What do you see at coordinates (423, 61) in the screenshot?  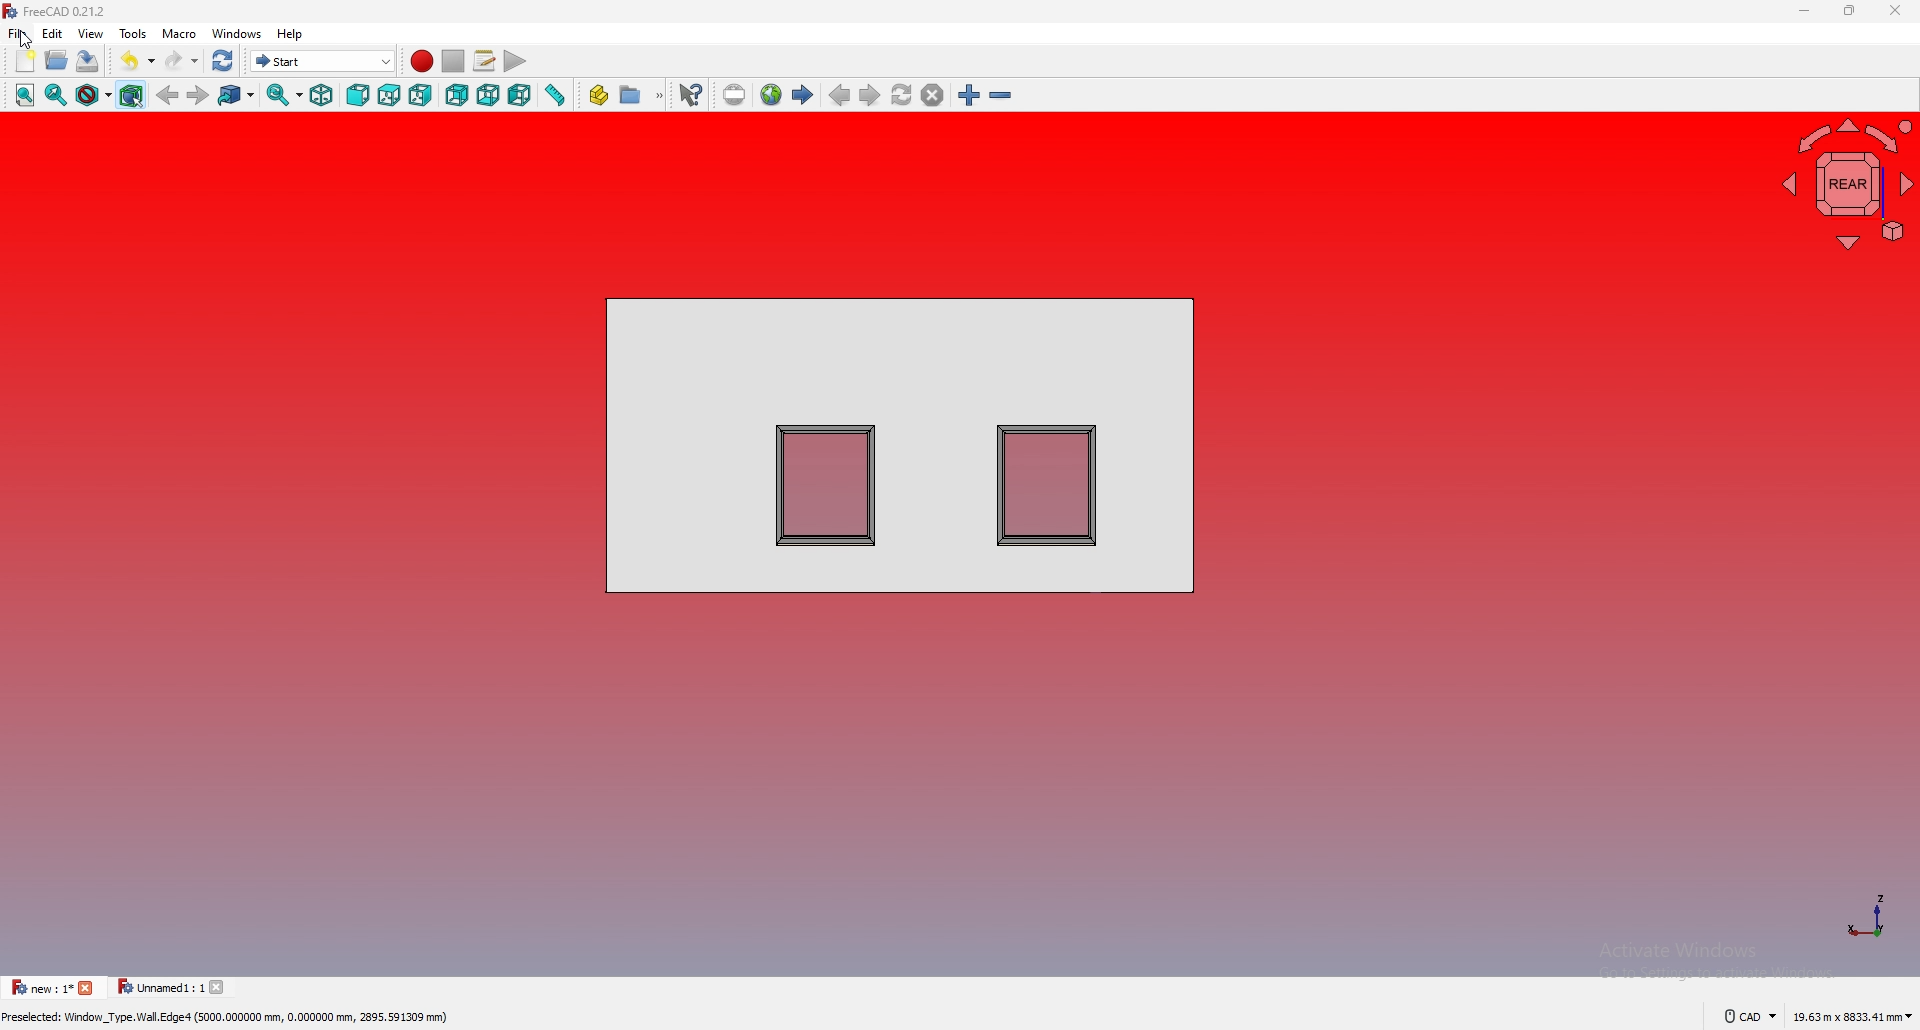 I see `record macros` at bounding box center [423, 61].